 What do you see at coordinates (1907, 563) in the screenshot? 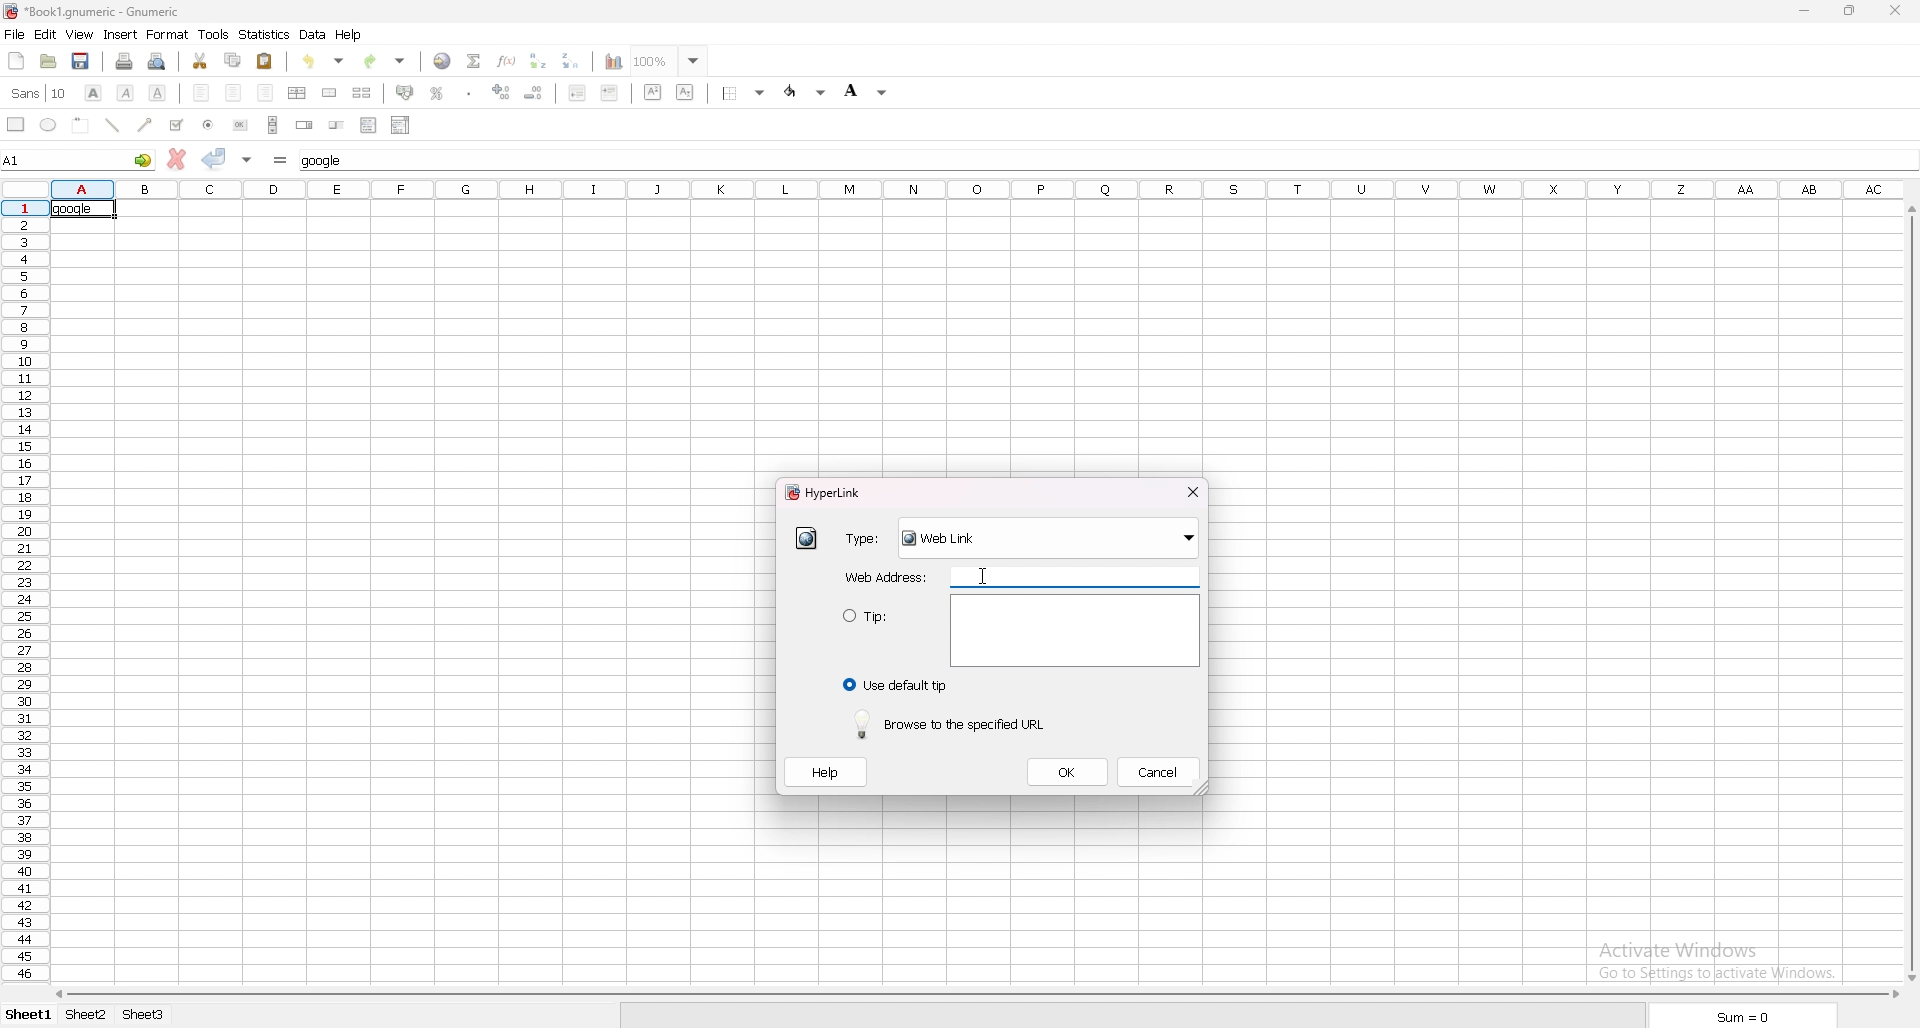
I see `cursor` at bounding box center [1907, 563].